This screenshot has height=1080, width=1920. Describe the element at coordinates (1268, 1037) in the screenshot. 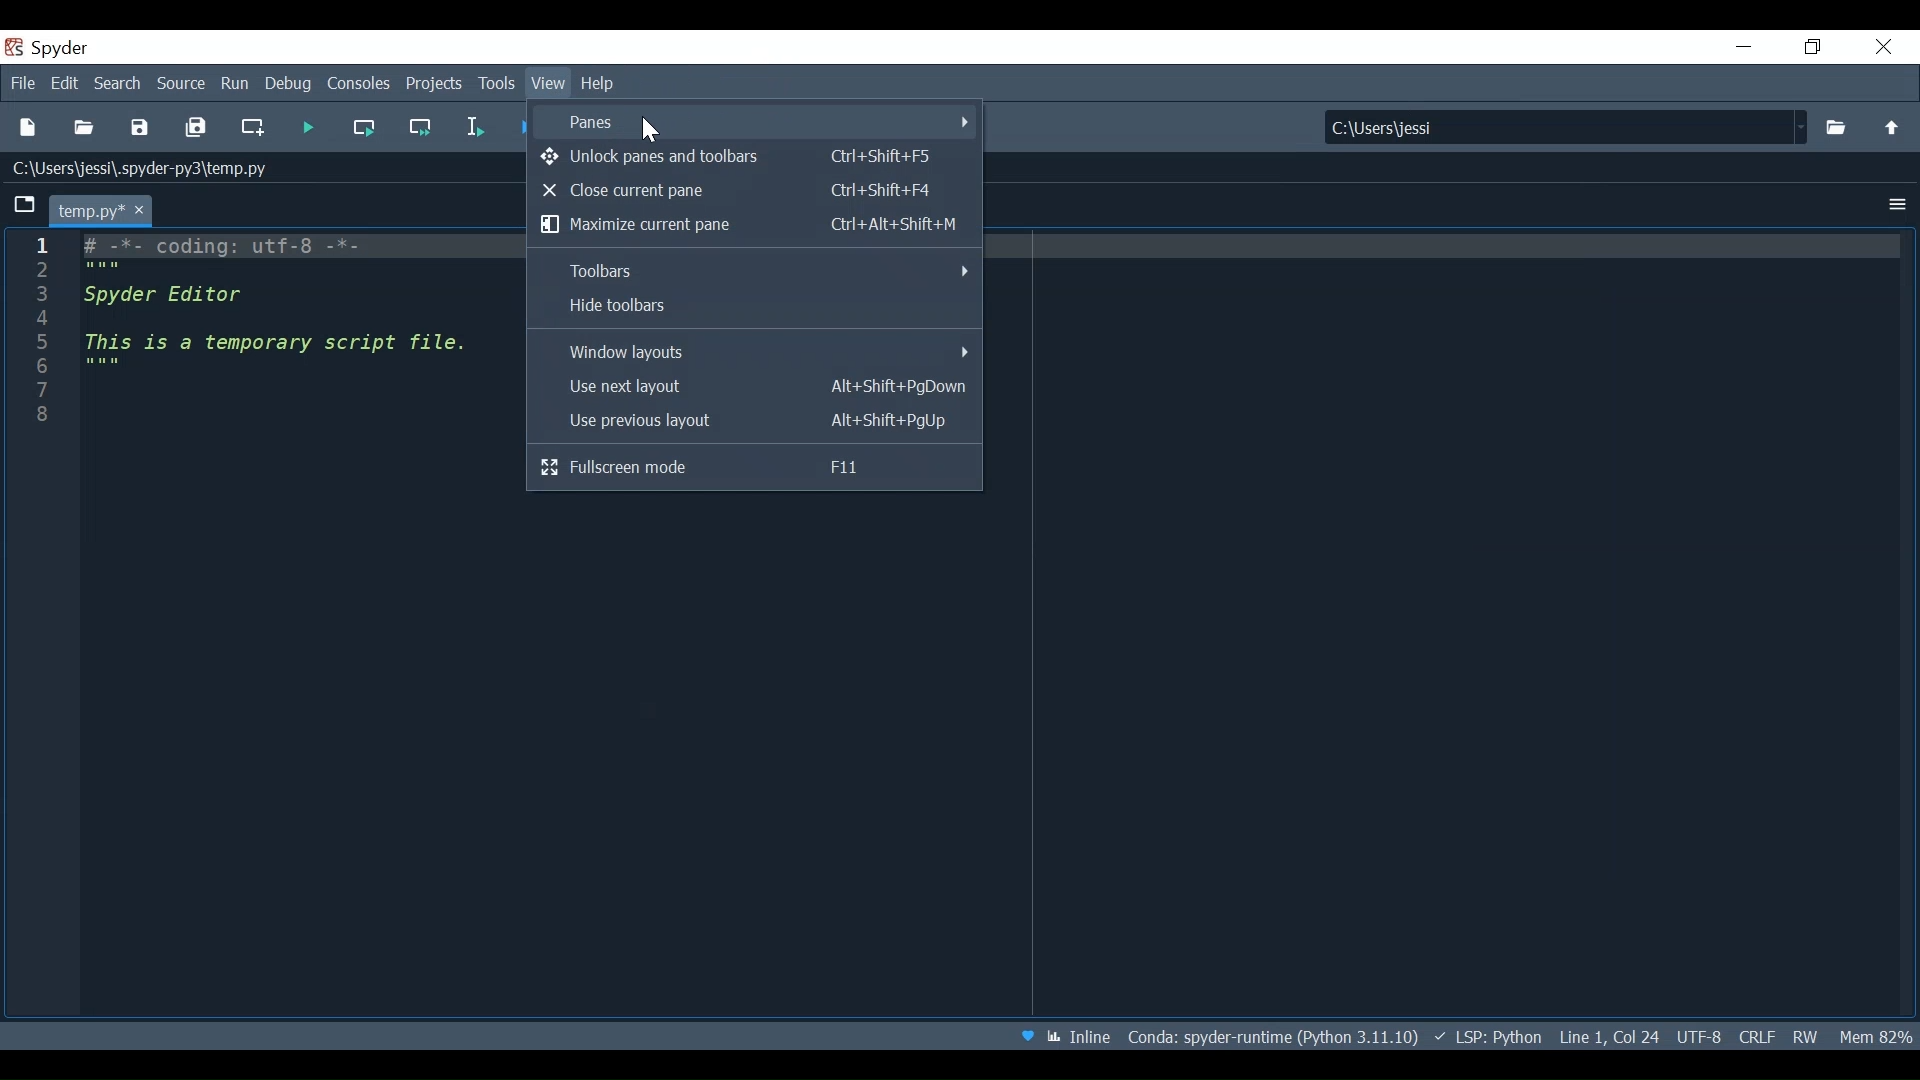

I see `File Path` at that location.